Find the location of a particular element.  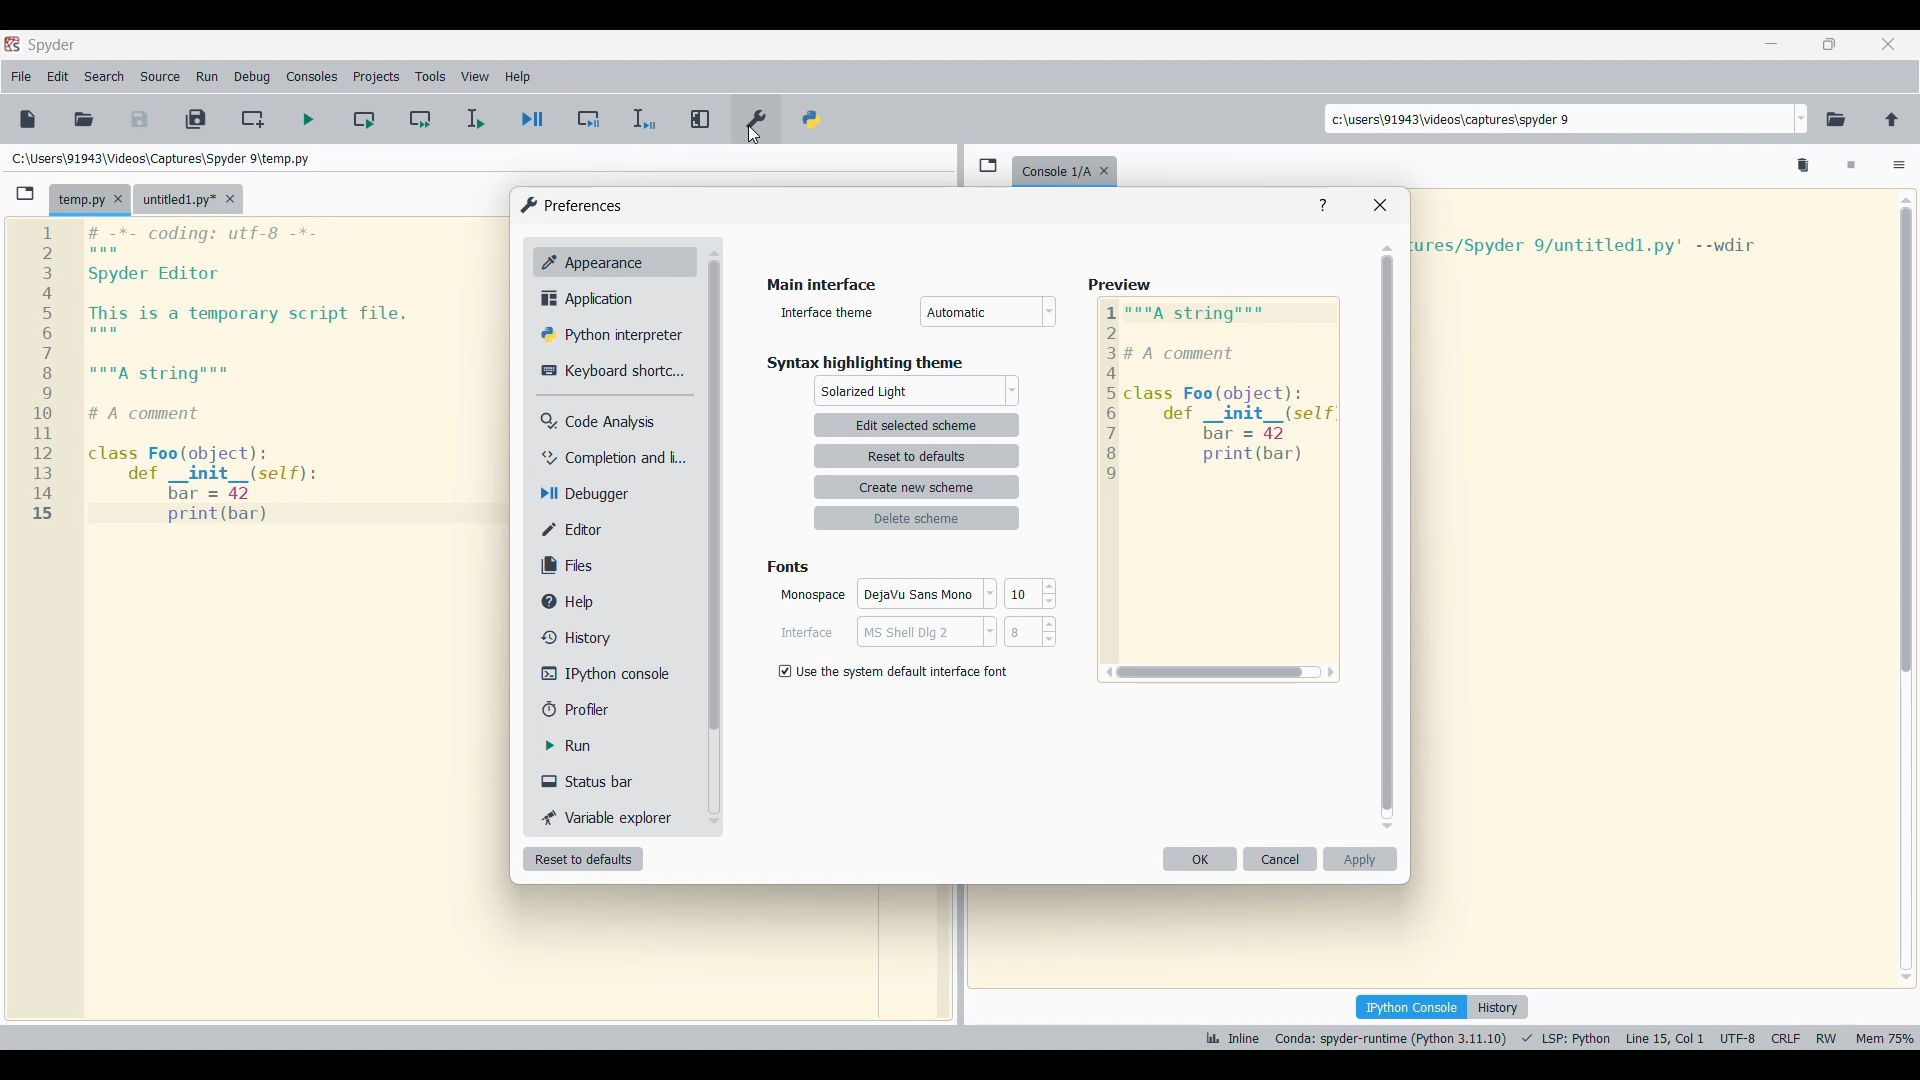

Window logo and title is located at coordinates (571, 205).